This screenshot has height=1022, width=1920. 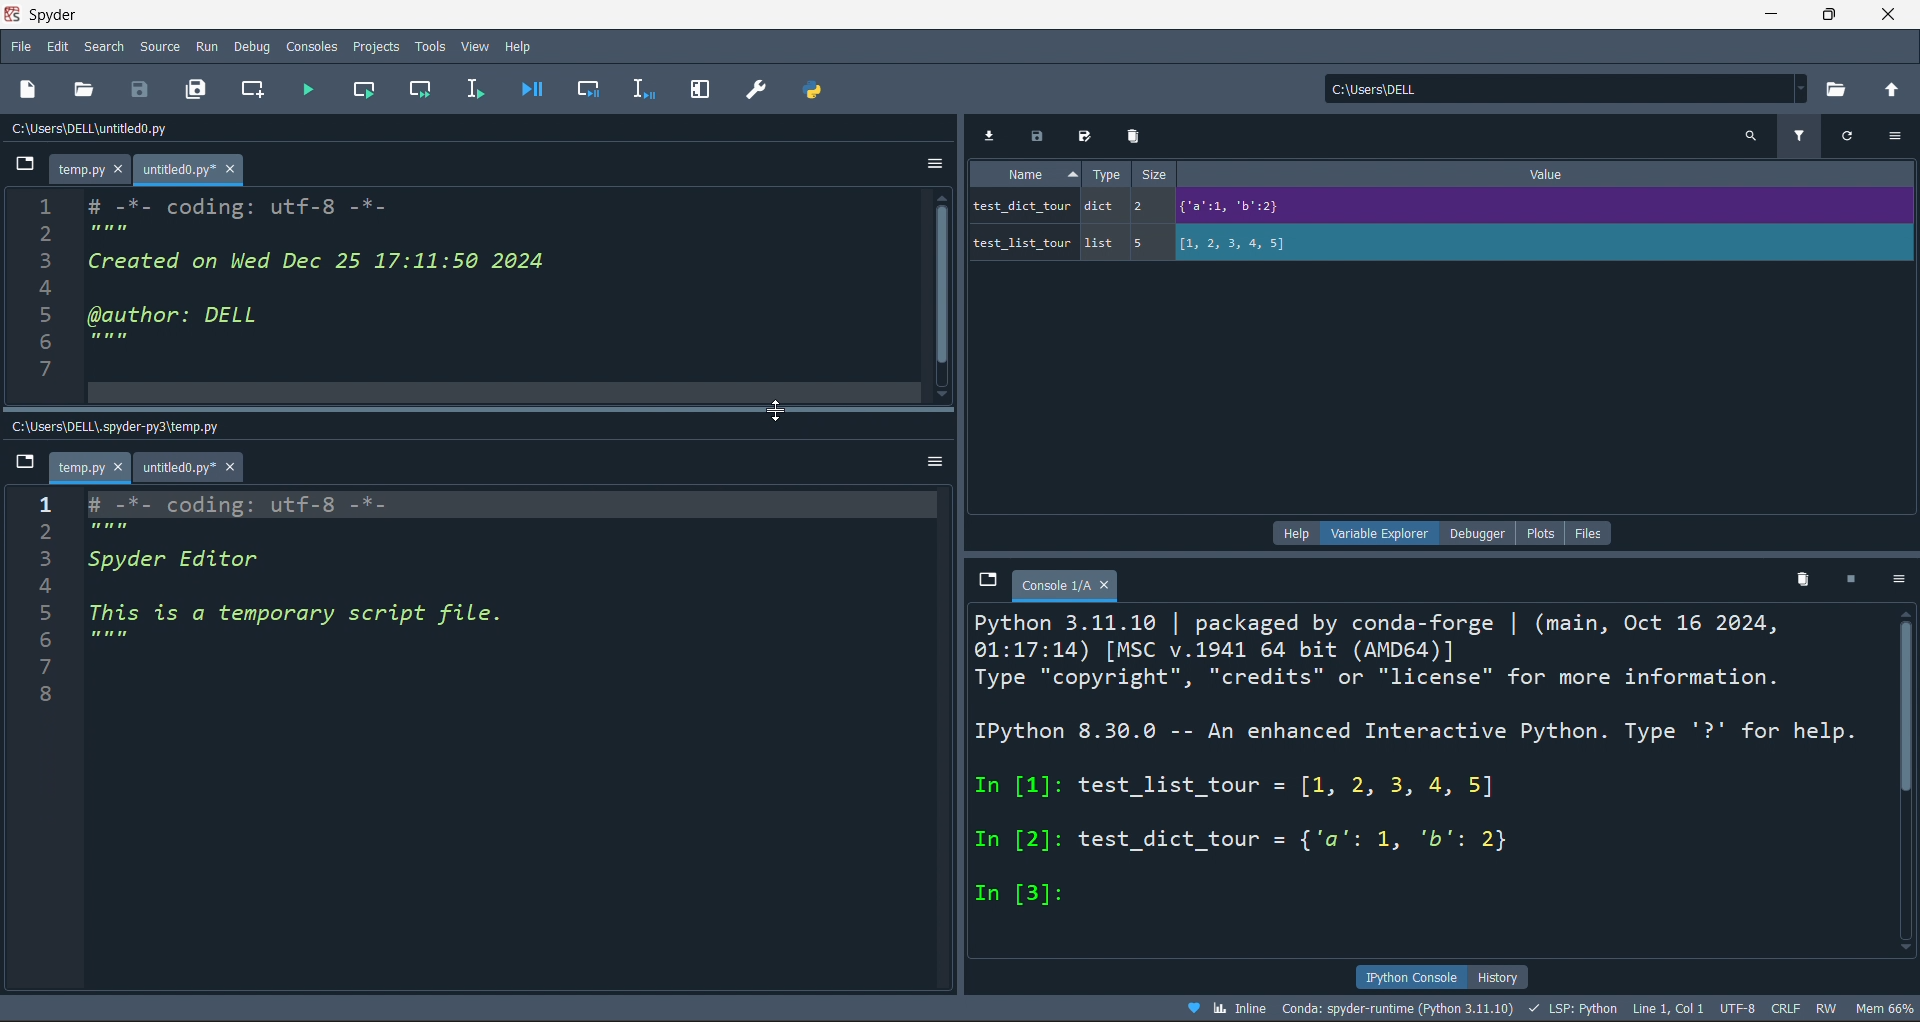 I want to click on history, so click(x=1522, y=975).